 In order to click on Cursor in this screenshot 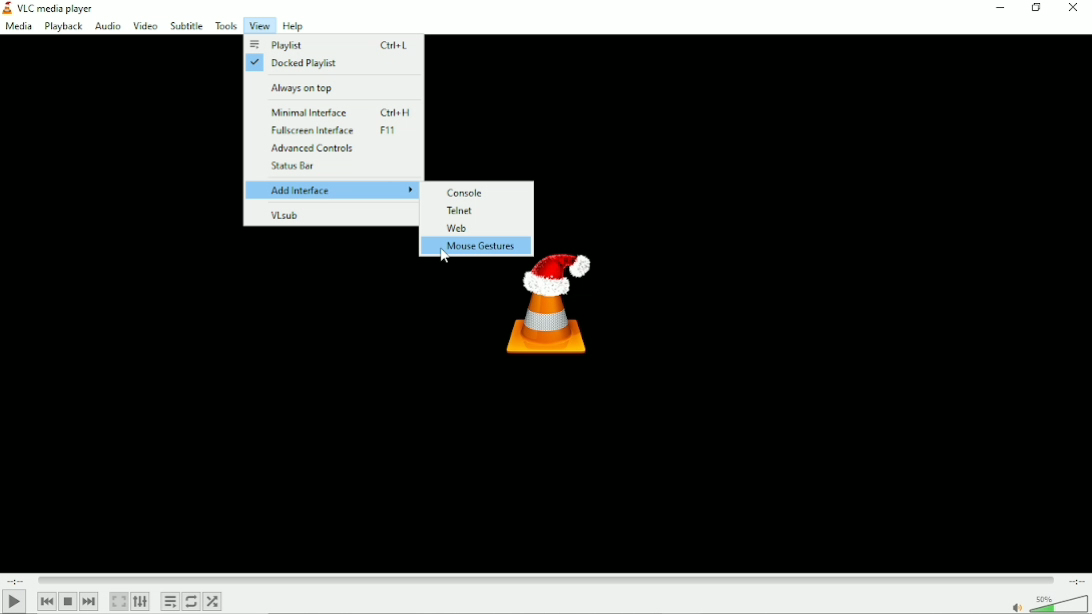, I will do `click(444, 257)`.